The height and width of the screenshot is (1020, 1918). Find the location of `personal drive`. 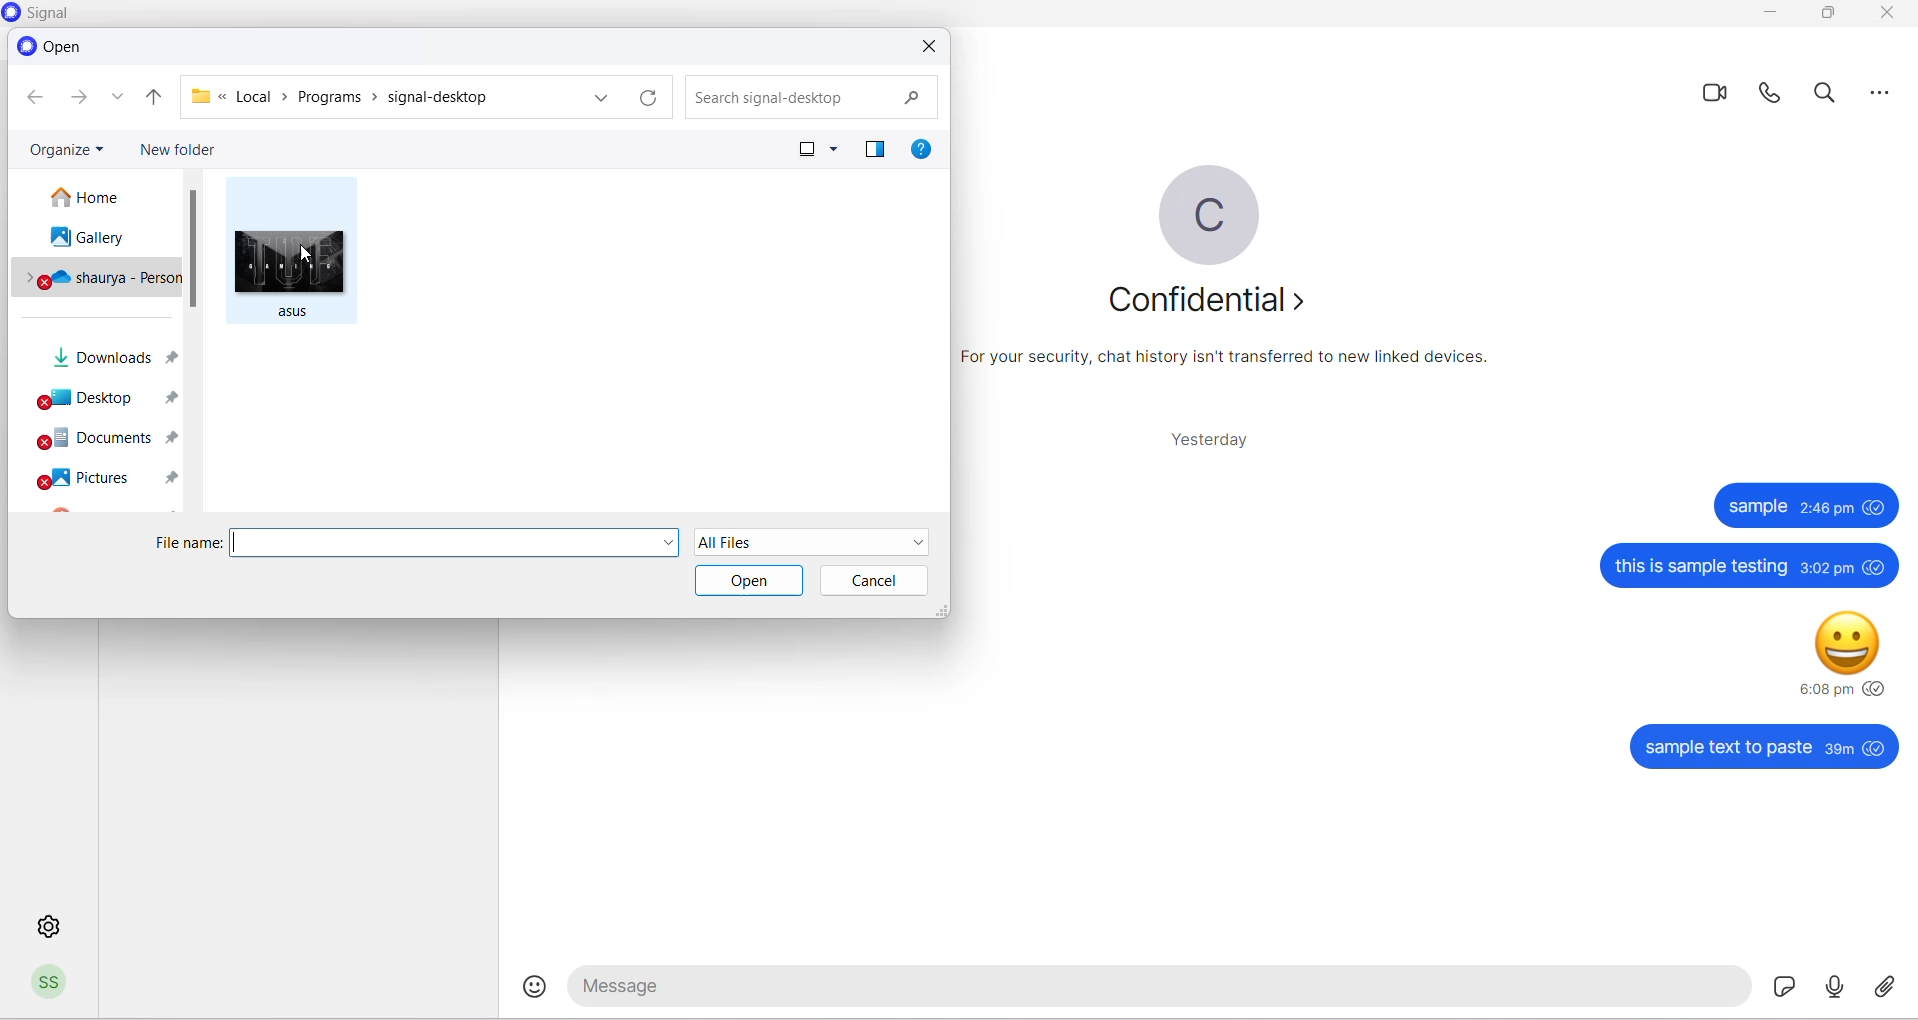

personal drive is located at coordinates (99, 279).